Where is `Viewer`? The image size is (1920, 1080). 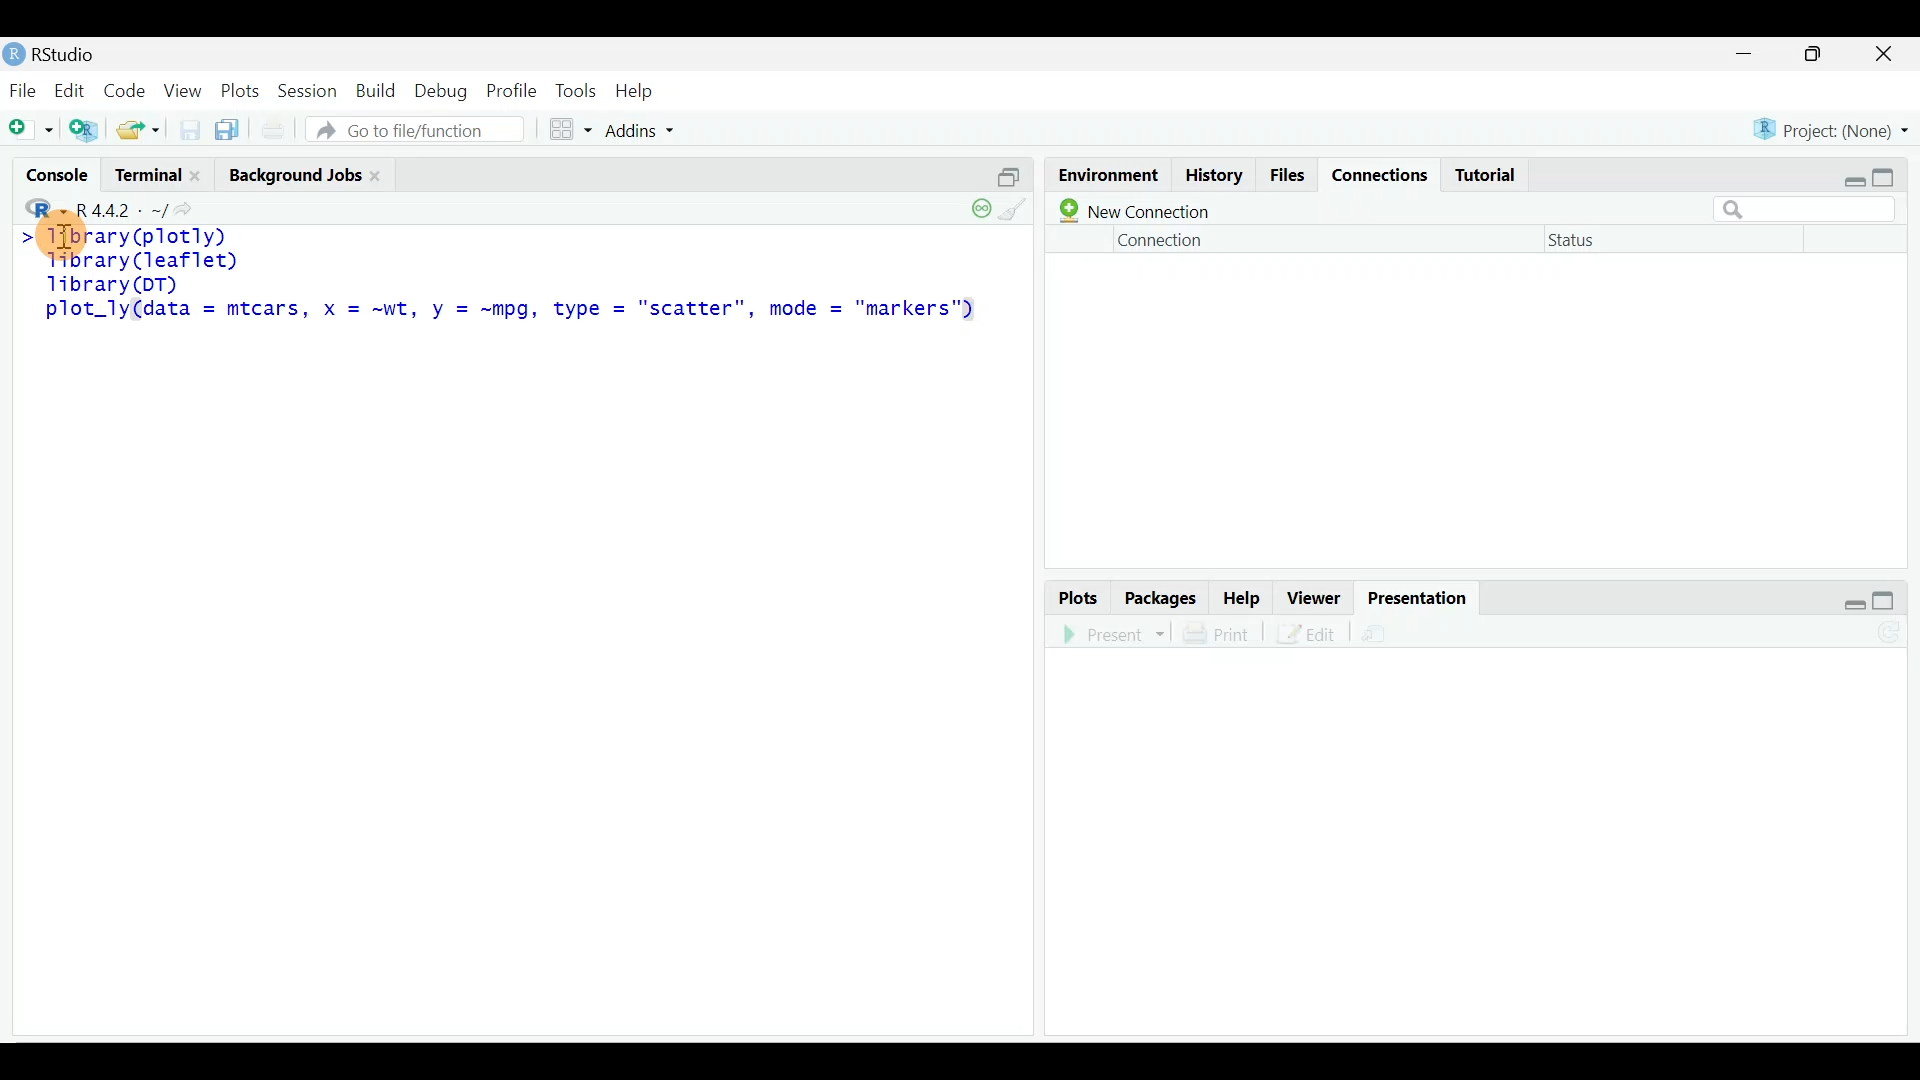
Viewer is located at coordinates (1316, 596).